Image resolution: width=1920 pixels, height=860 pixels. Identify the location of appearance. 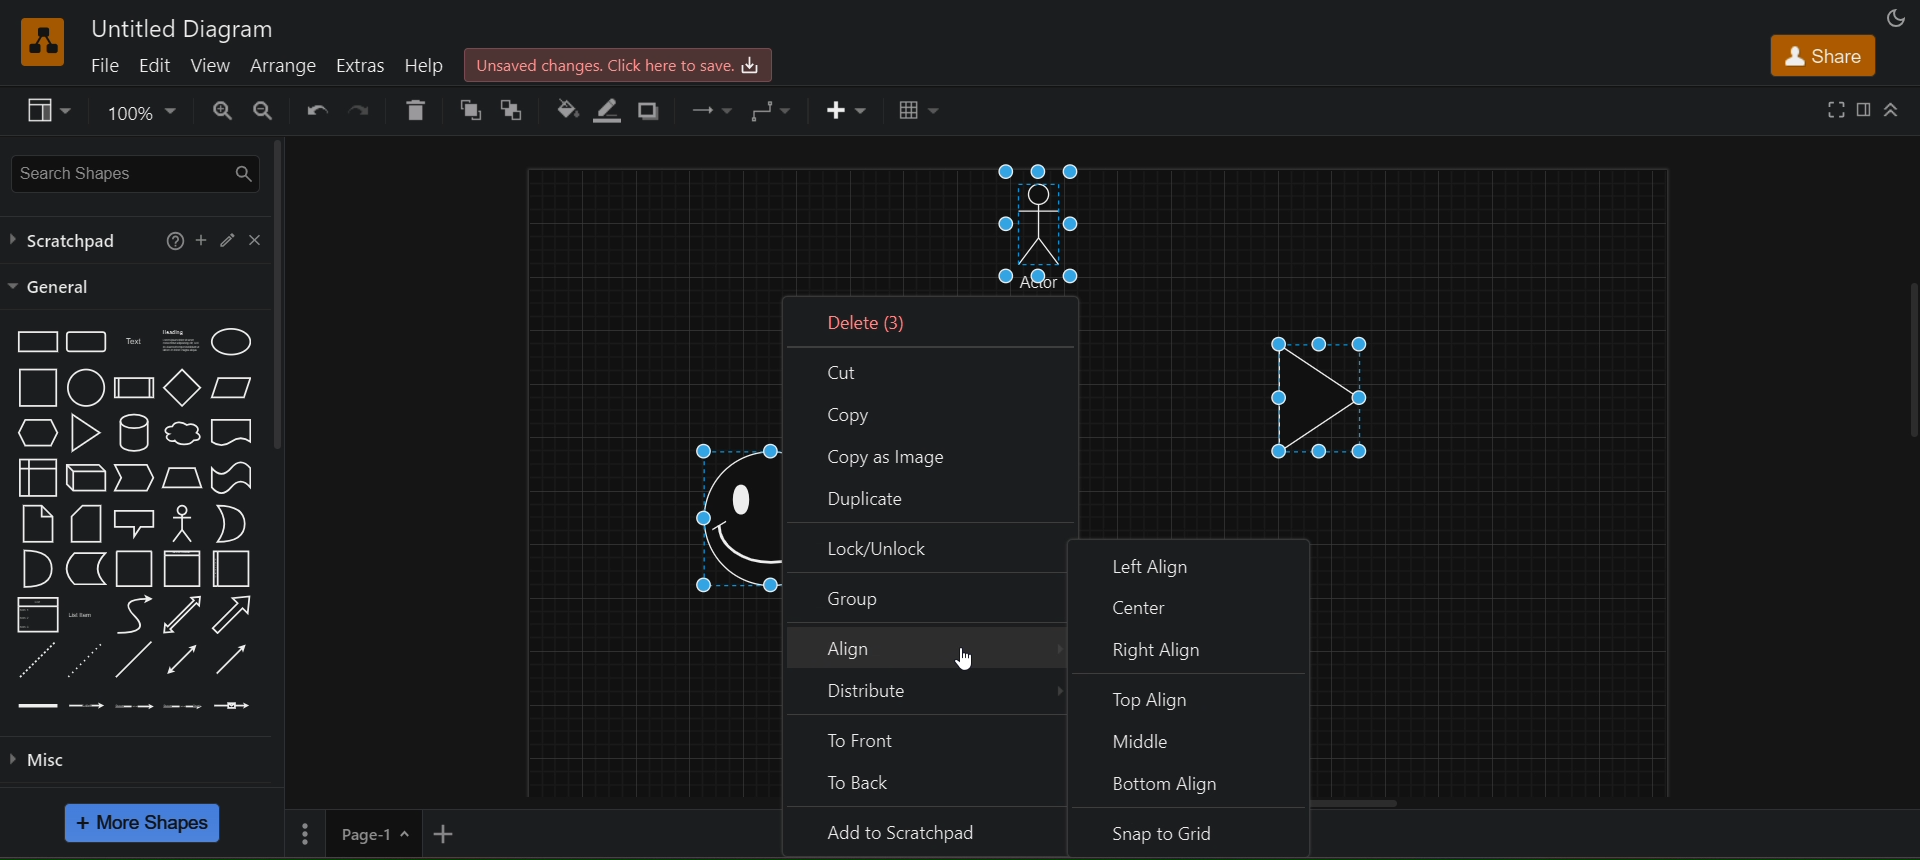
(1894, 18).